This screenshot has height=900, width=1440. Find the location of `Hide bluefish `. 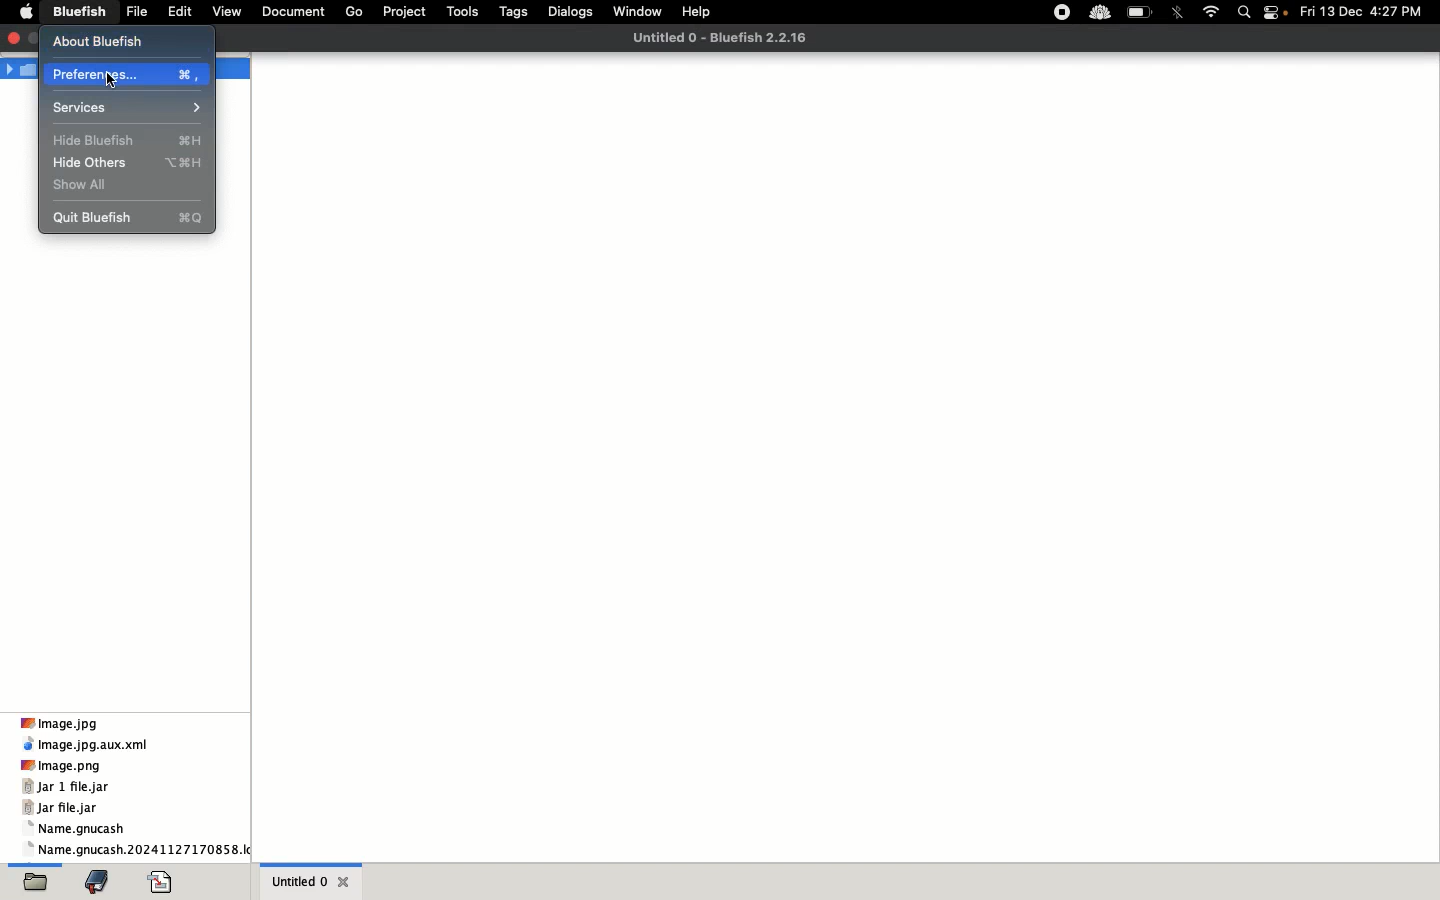

Hide bluefish  is located at coordinates (130, 142).